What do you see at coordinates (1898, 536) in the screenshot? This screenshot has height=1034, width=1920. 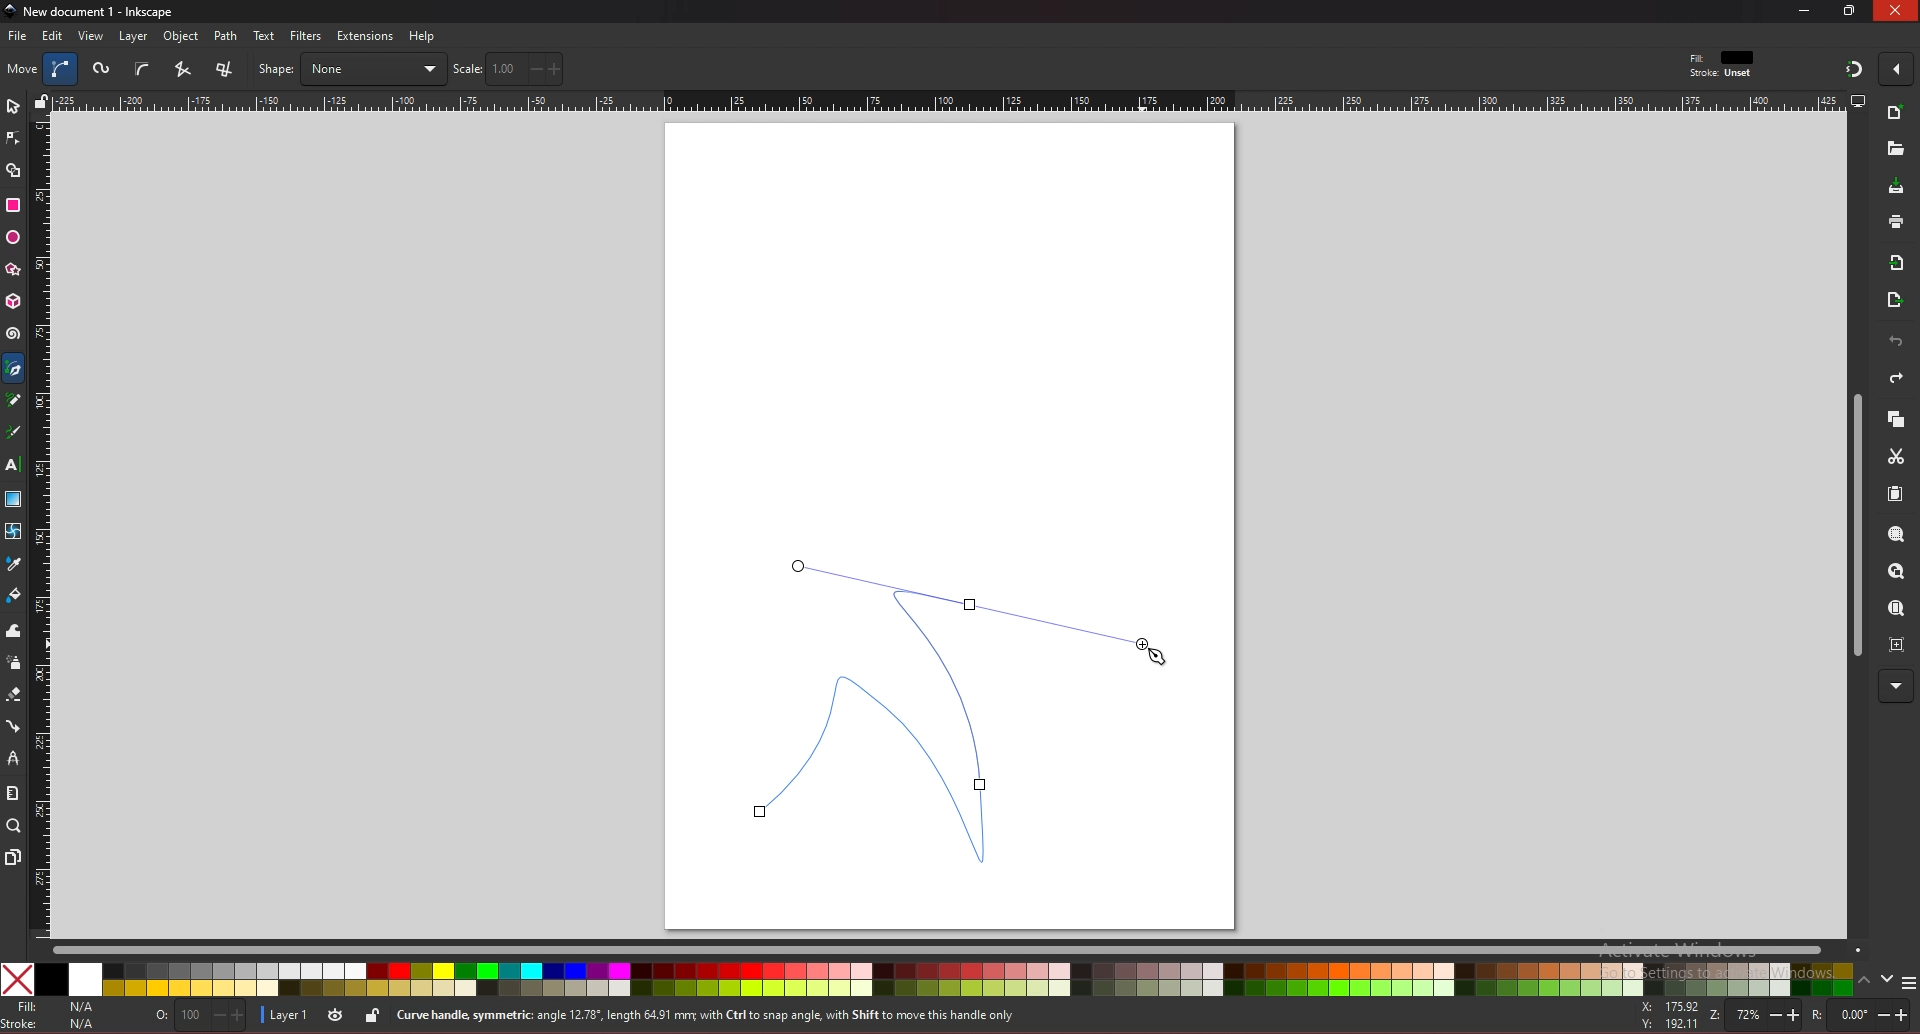 I see `zoom selection` at bounding box center [1898, 536].